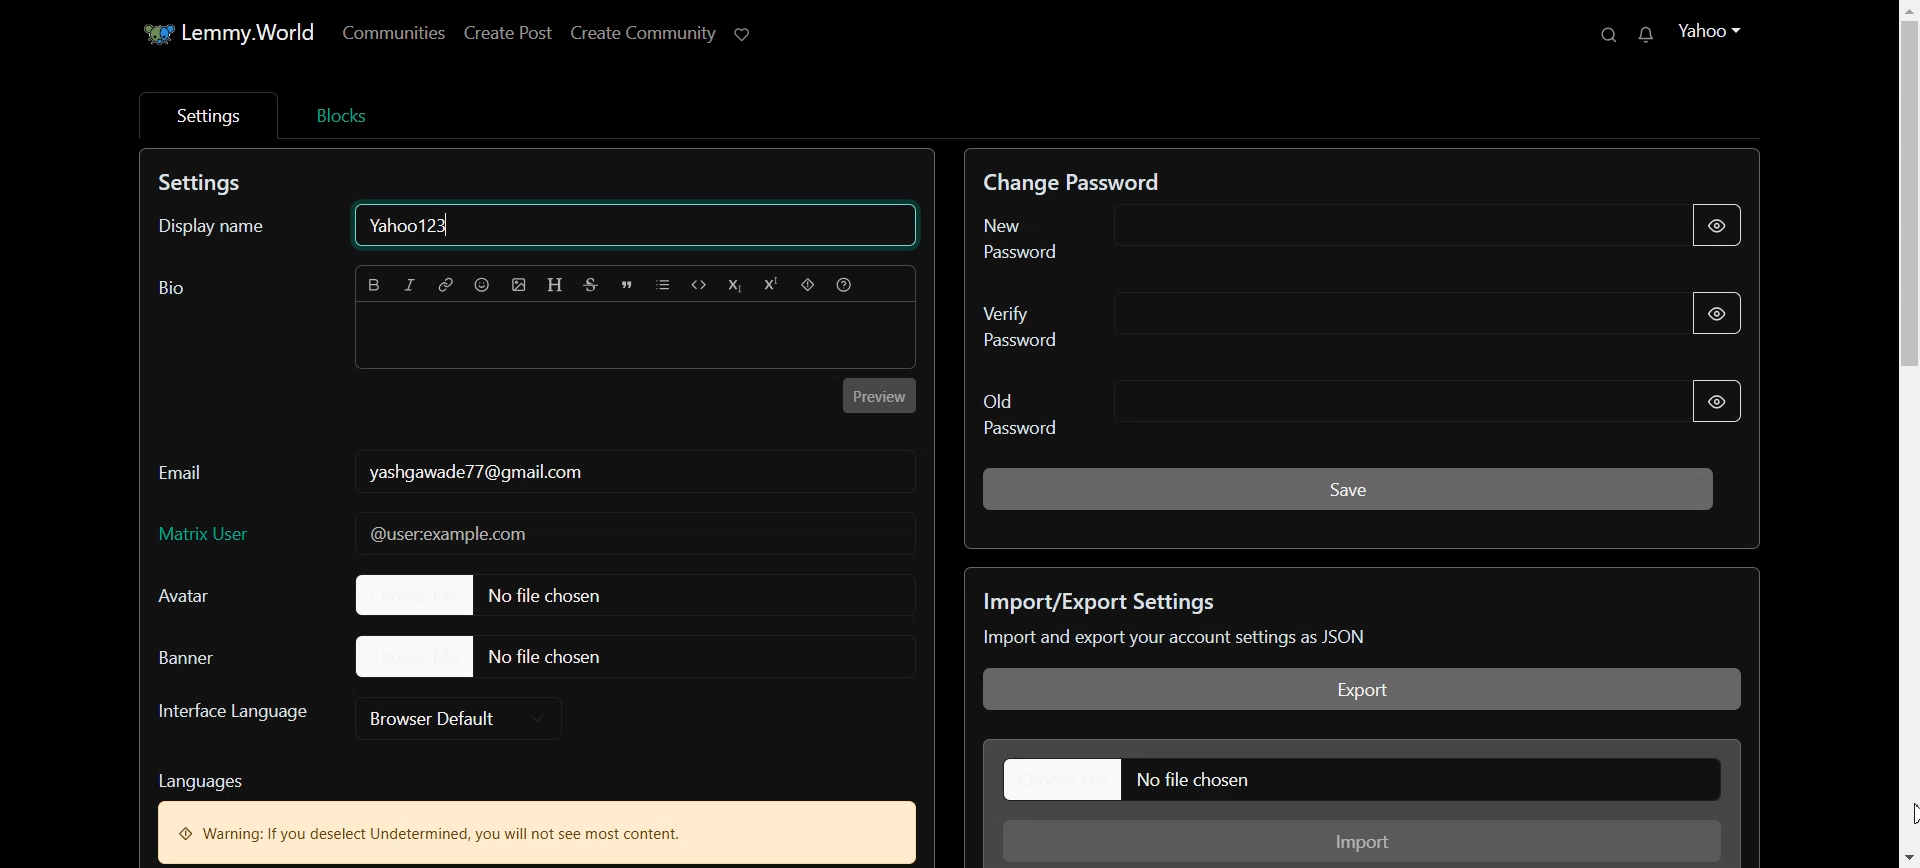  Describe the element at coordinates (1348, 487) in the screenshot. I see `Save` at that location.